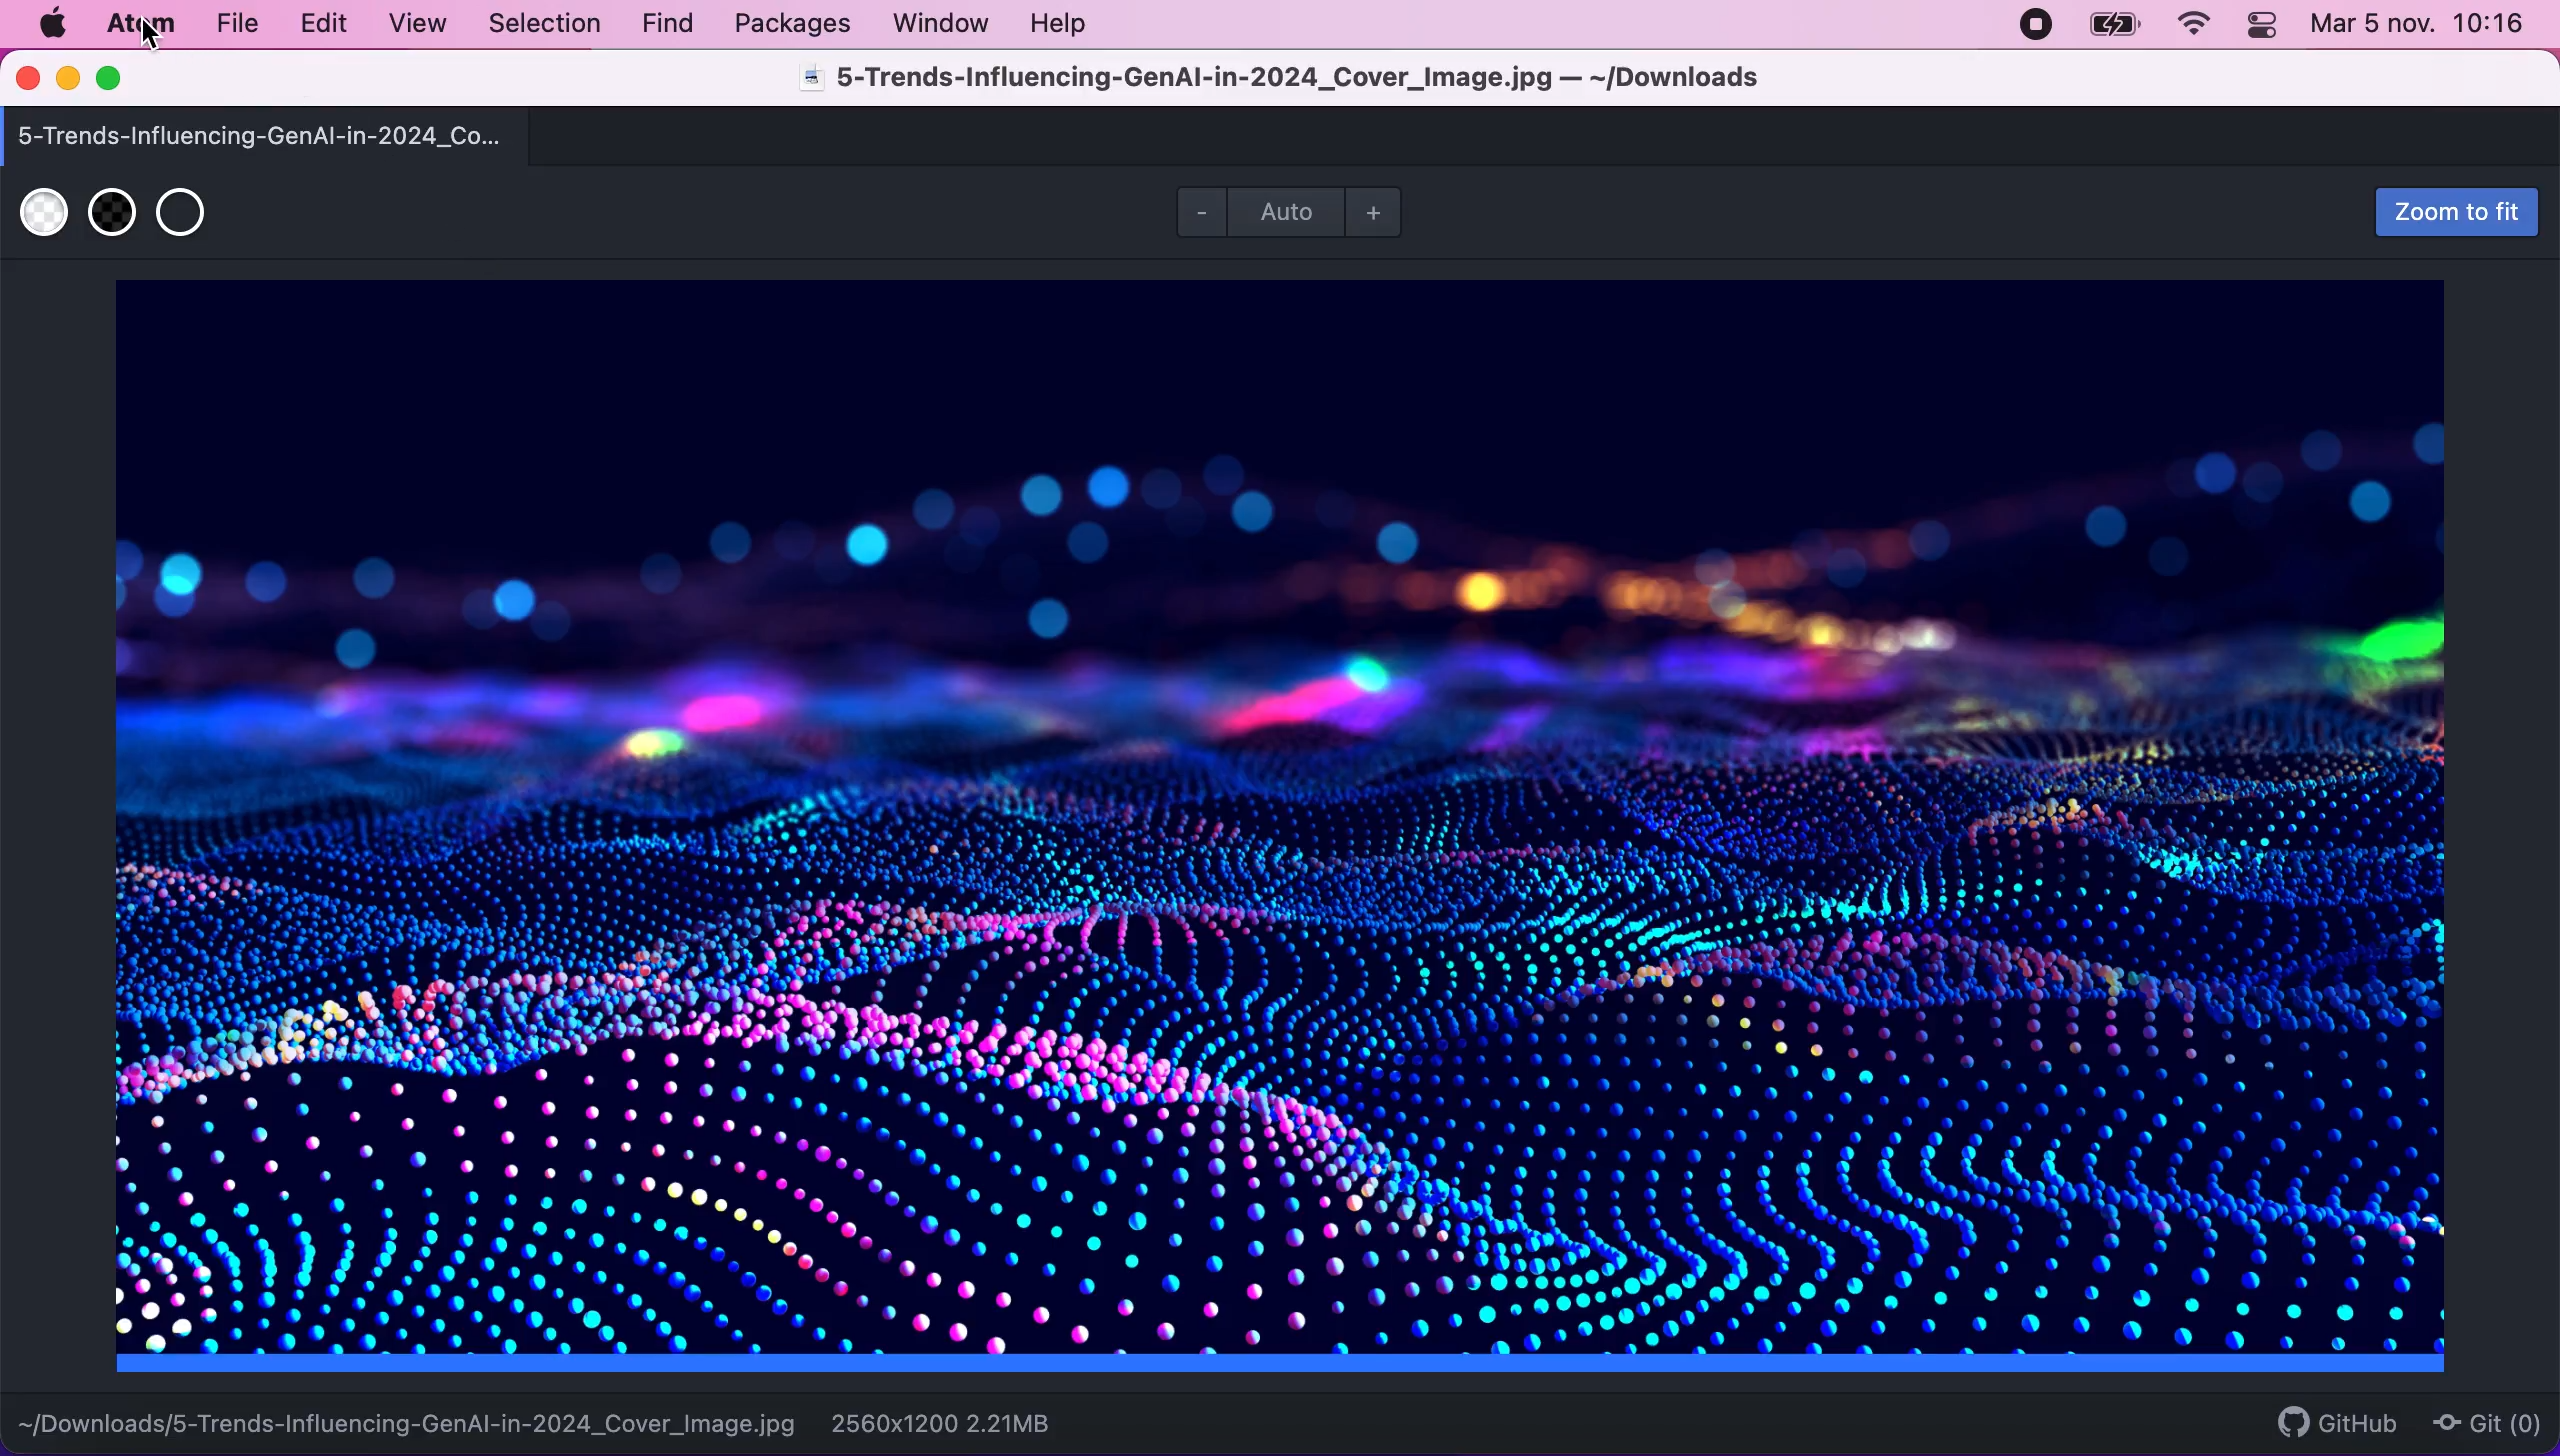 The image size is (2560, 1456). I want to click on window, so click(942, 22).